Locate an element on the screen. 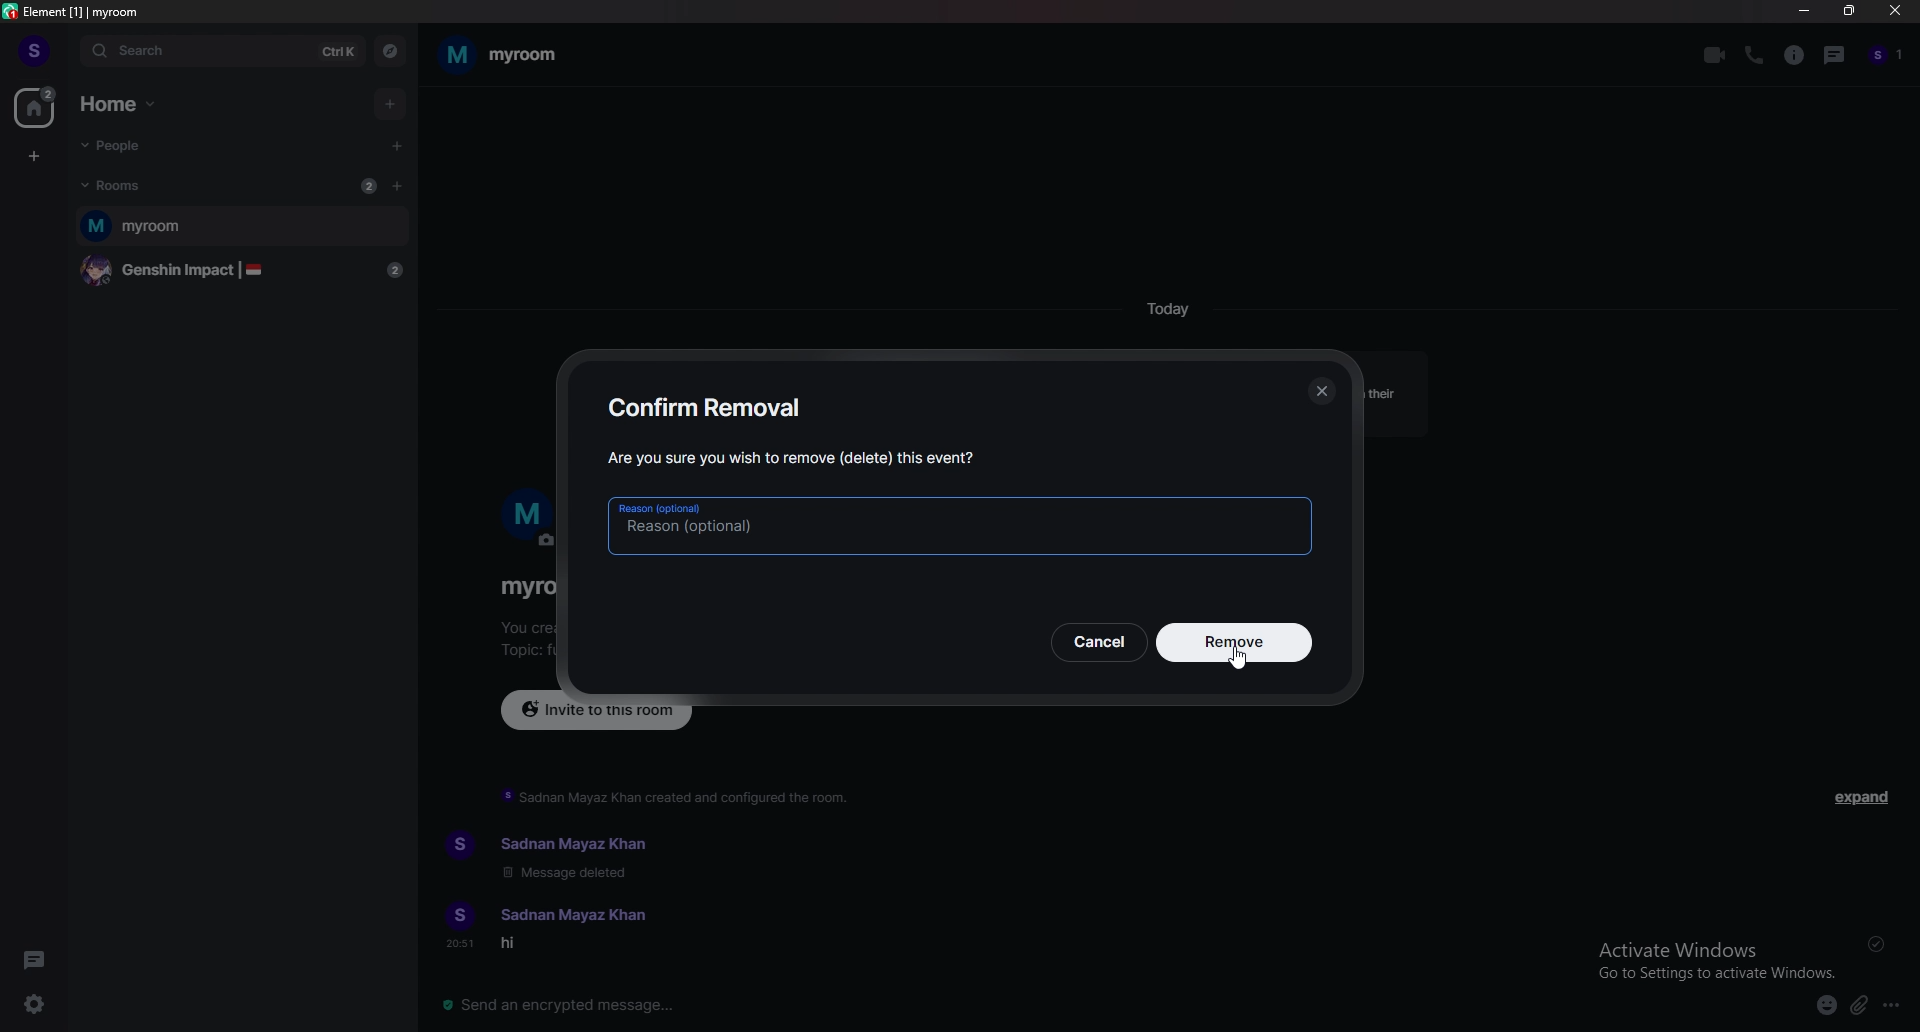 The image size is (1920, 1032). close is located at coordinates (1891, 12).